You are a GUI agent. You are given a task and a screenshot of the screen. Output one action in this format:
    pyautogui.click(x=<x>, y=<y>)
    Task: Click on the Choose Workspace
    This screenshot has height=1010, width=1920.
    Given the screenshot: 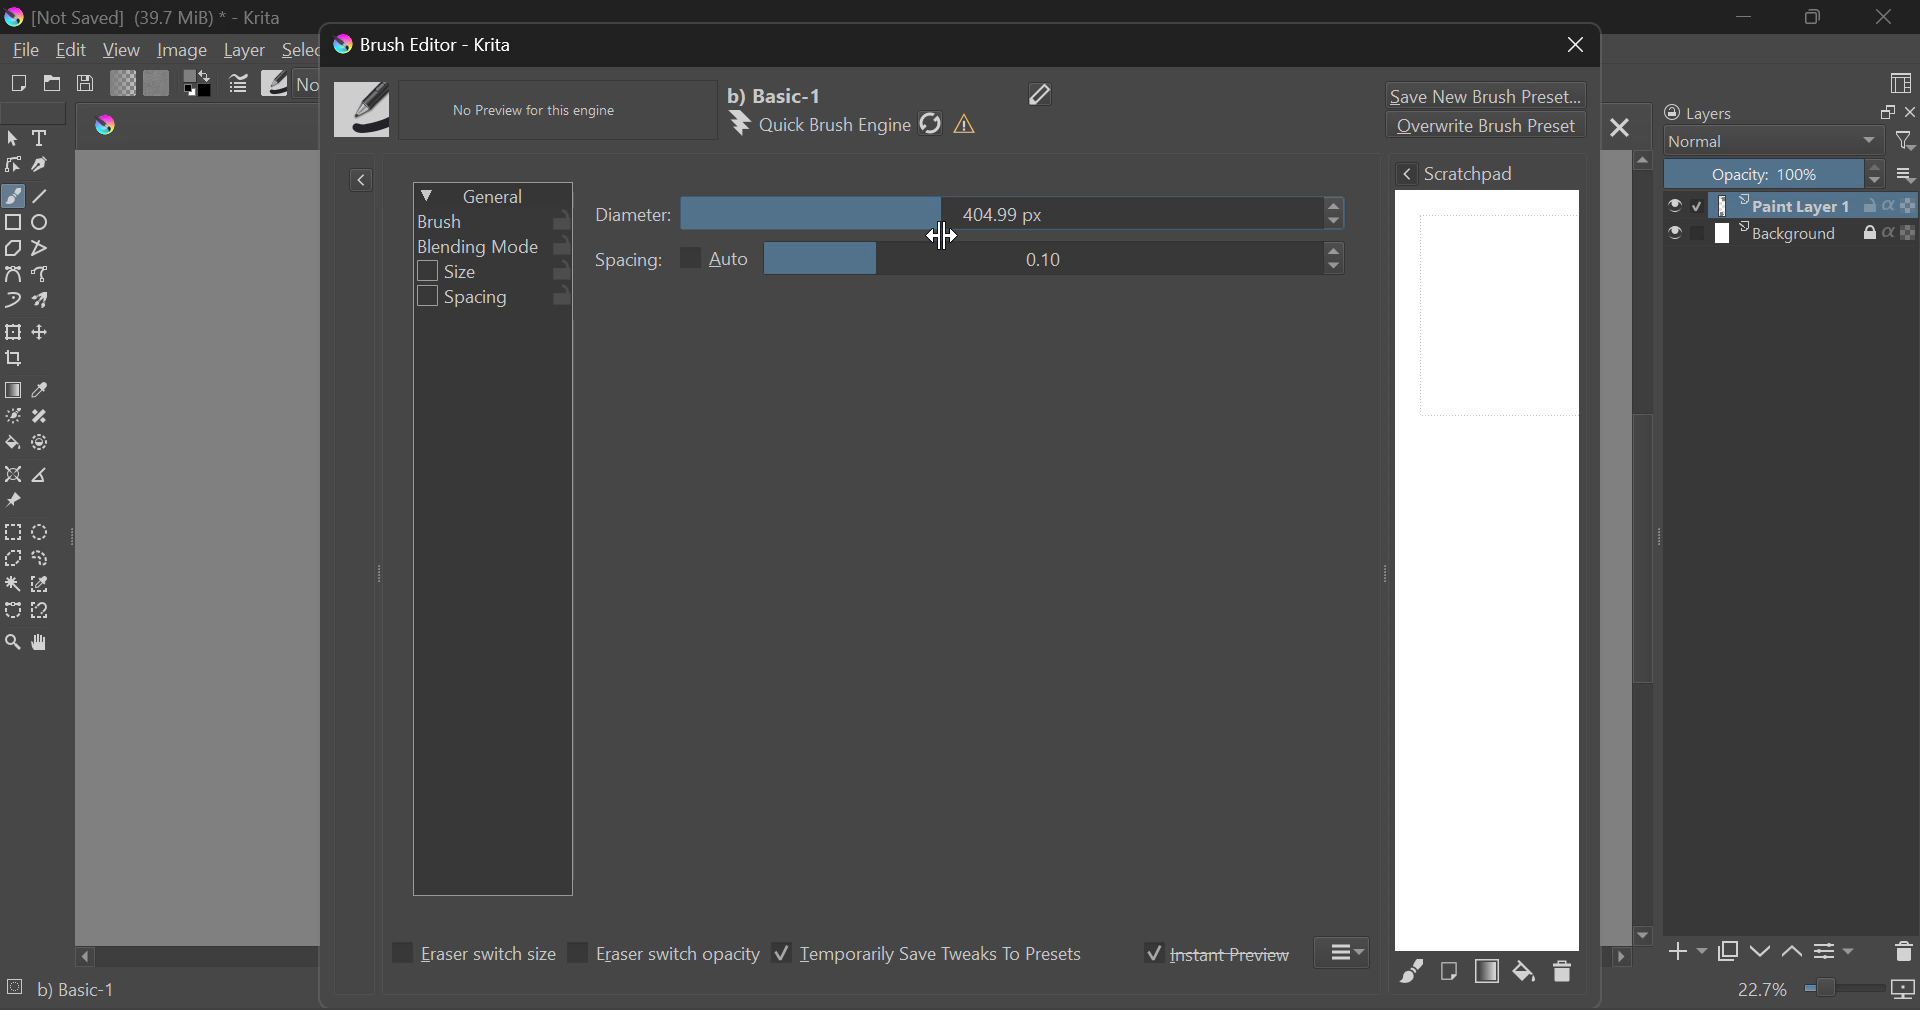 What is the action you would take?
    pyautogui.click(x=1903, y=82)
    